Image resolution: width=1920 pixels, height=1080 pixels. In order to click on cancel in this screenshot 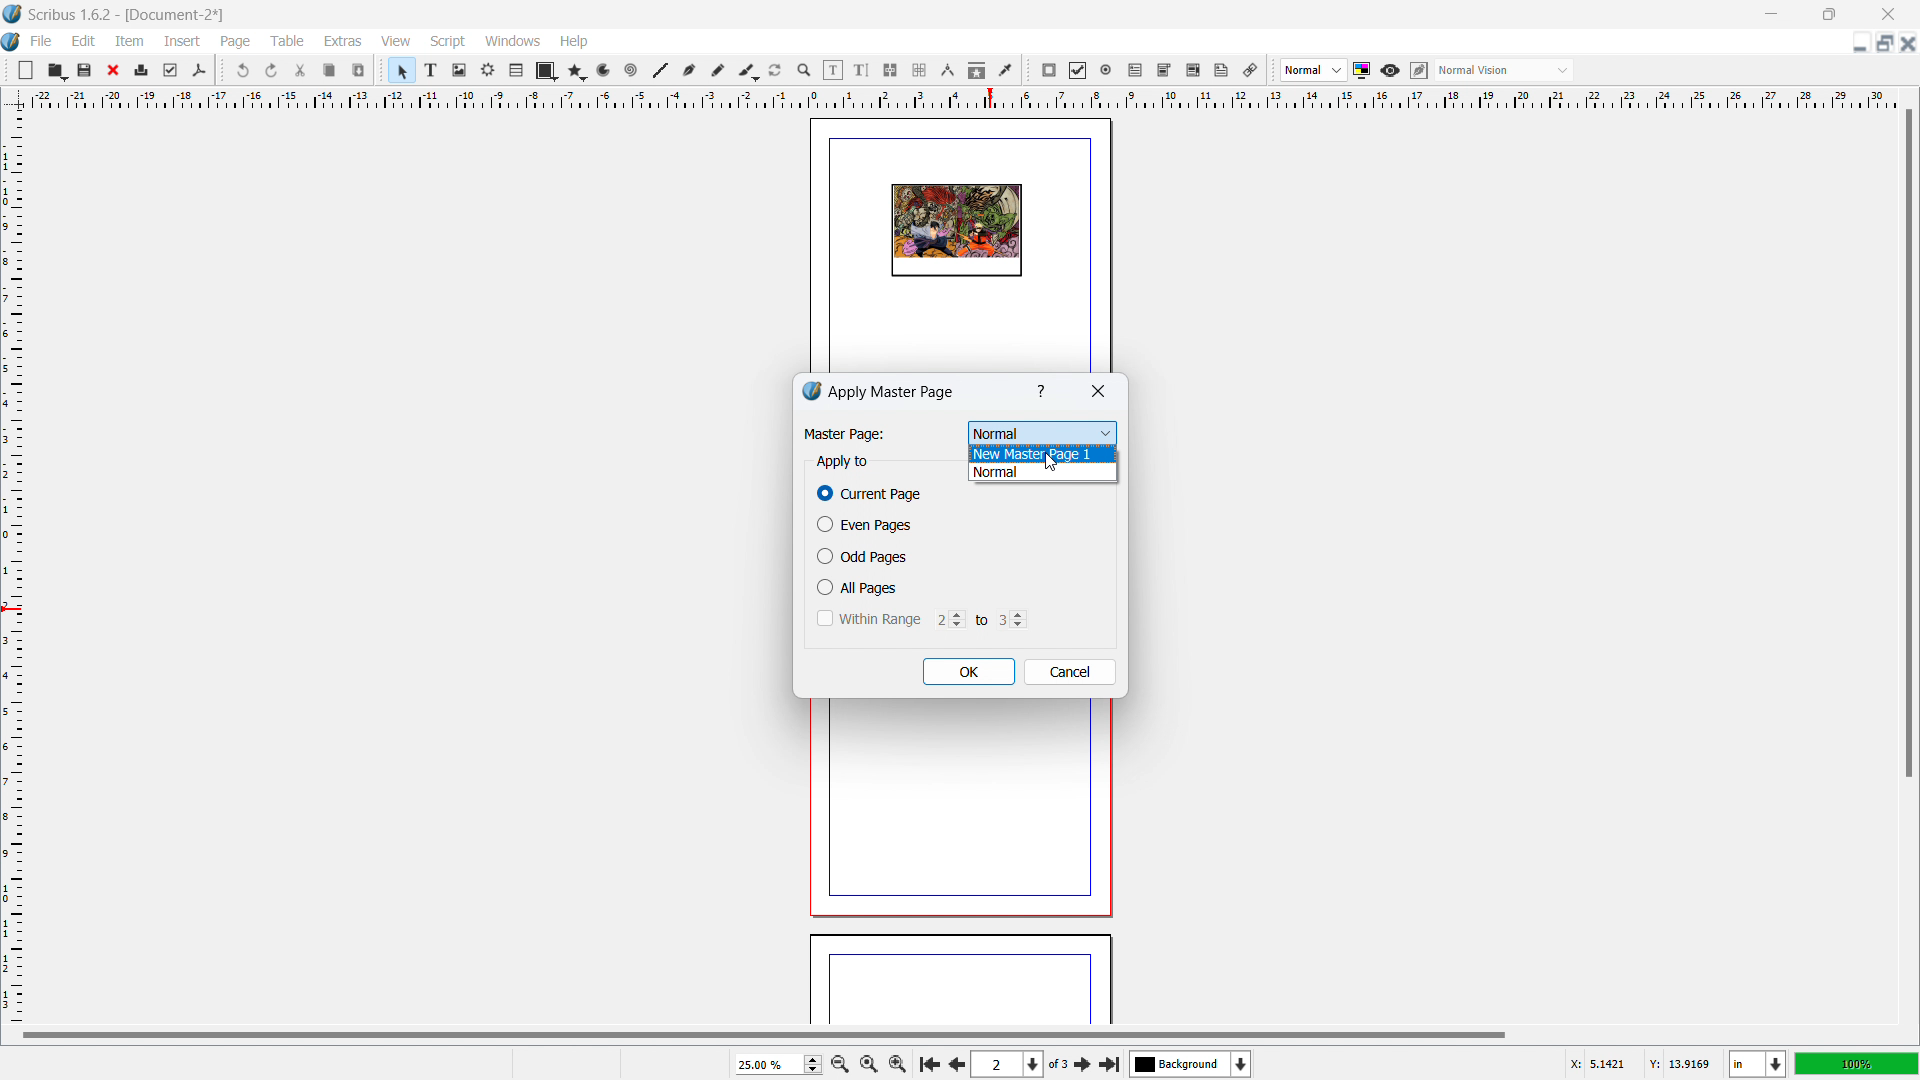, I will do `click(1070, 672)`.